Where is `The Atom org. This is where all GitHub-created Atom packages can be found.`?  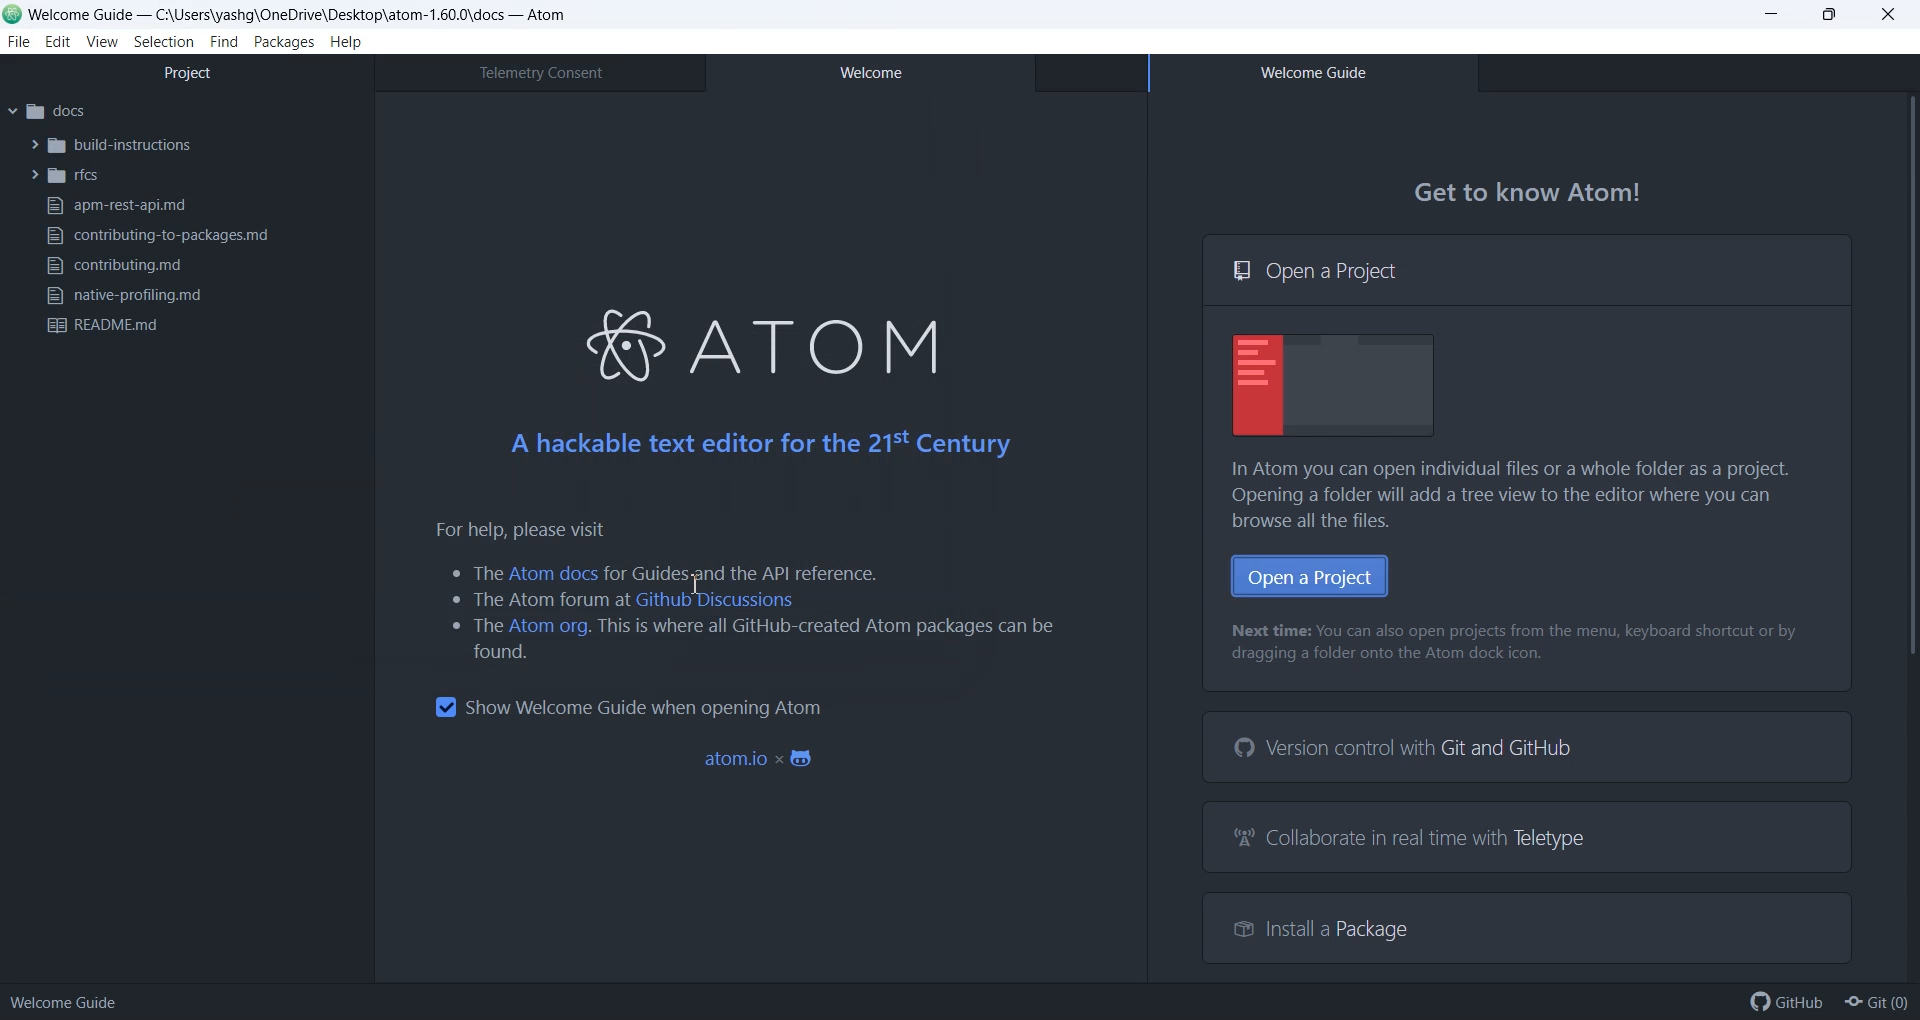 The Atom org. This is where all GitHub-created Atom packages can be found. is located at coordinates (744, 639).